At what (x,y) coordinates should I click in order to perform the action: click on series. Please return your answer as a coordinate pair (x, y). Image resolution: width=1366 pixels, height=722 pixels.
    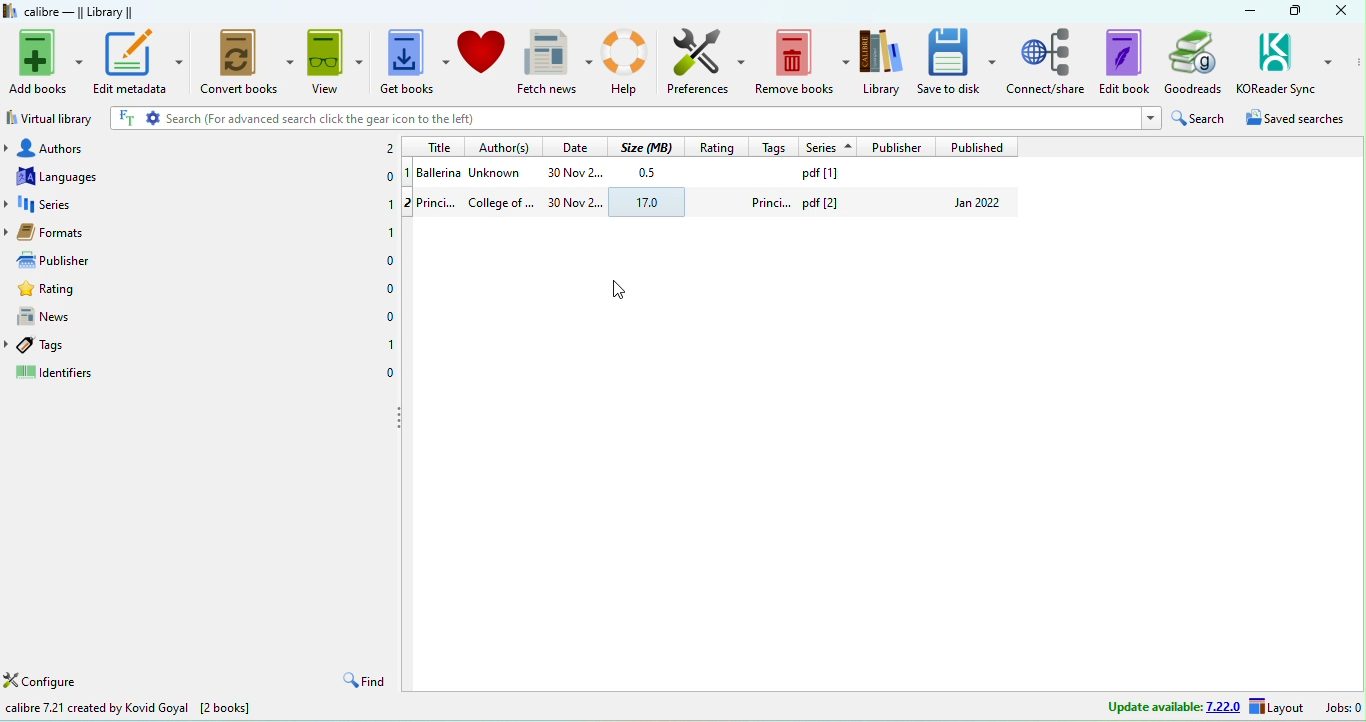
    Looking at the image, I should click on (83, 203).